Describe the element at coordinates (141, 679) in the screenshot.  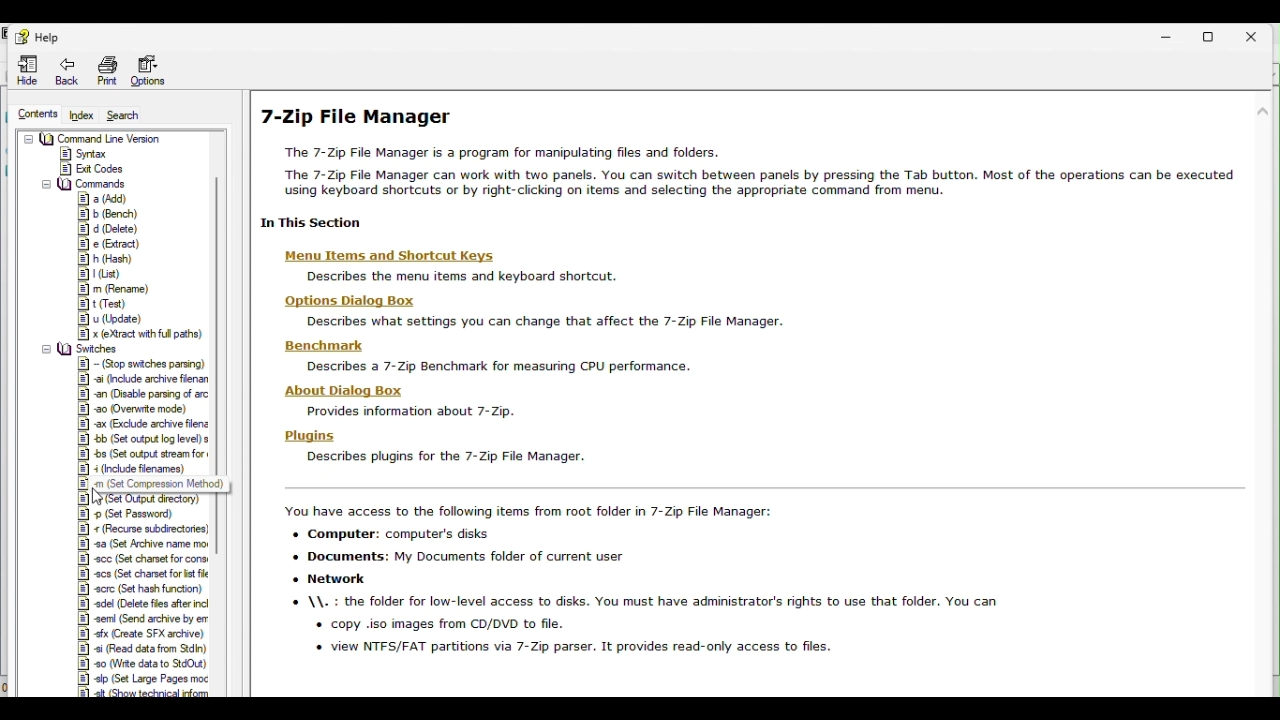
I see `slp` at that location.